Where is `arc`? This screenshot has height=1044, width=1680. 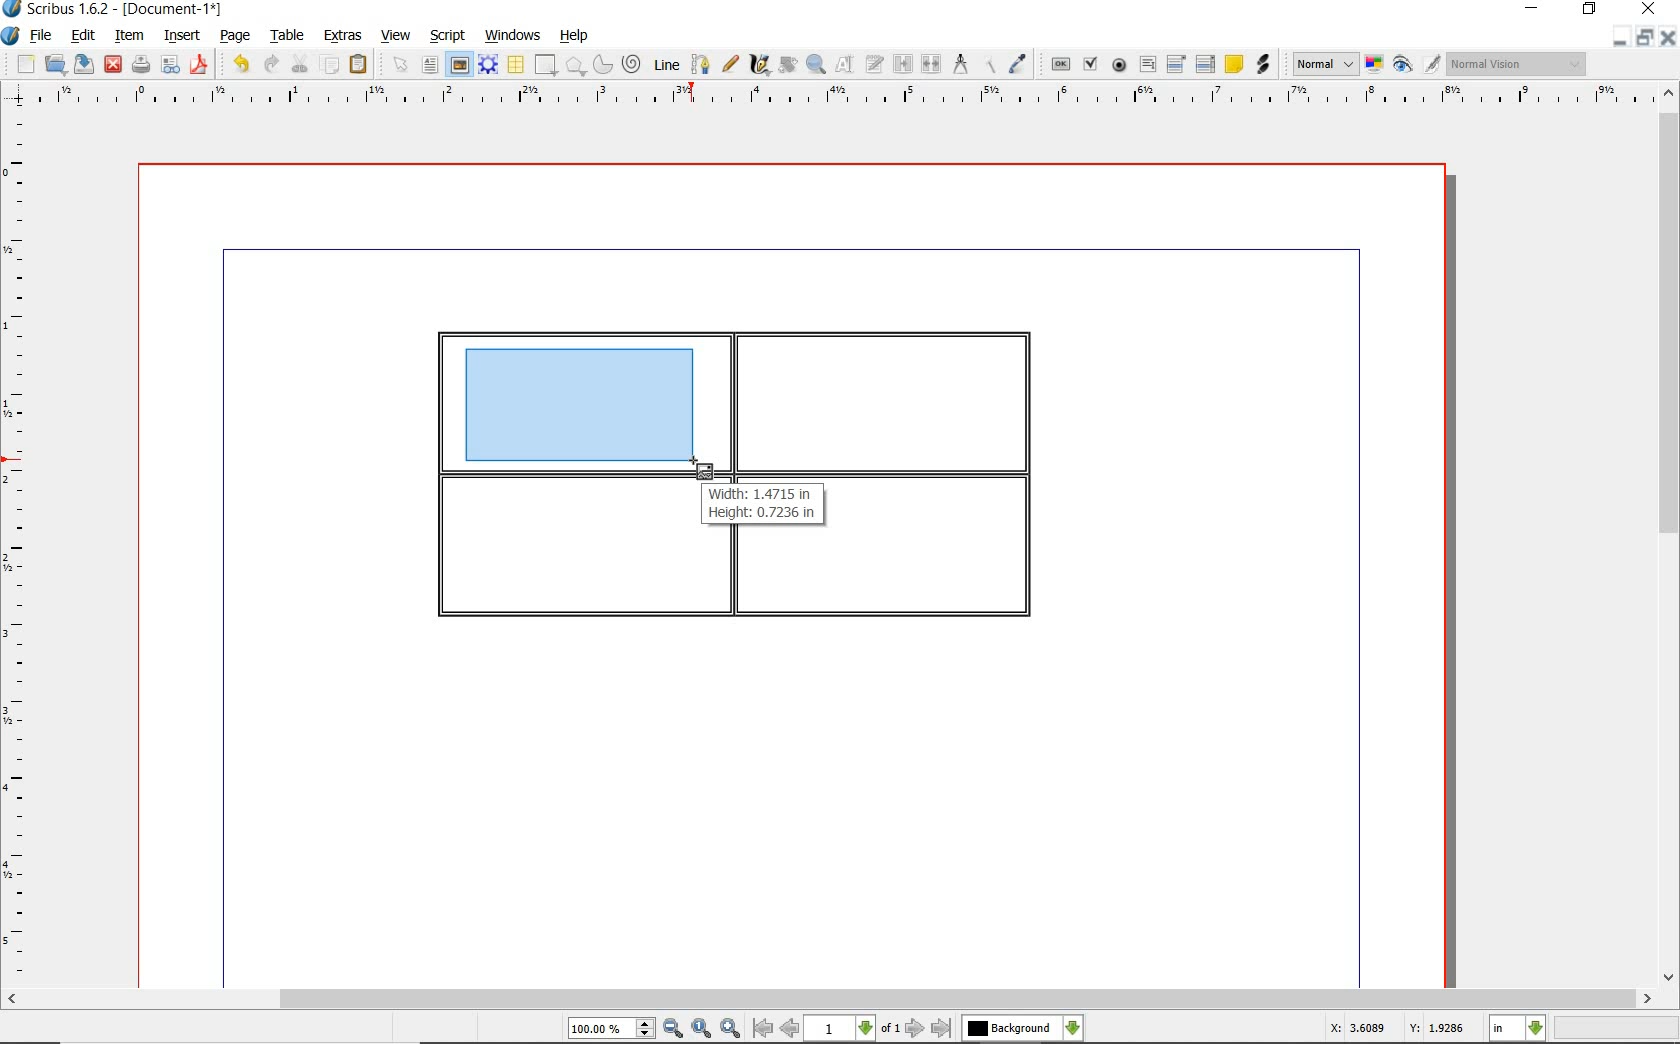
arc is located at coordinates (605, 66).